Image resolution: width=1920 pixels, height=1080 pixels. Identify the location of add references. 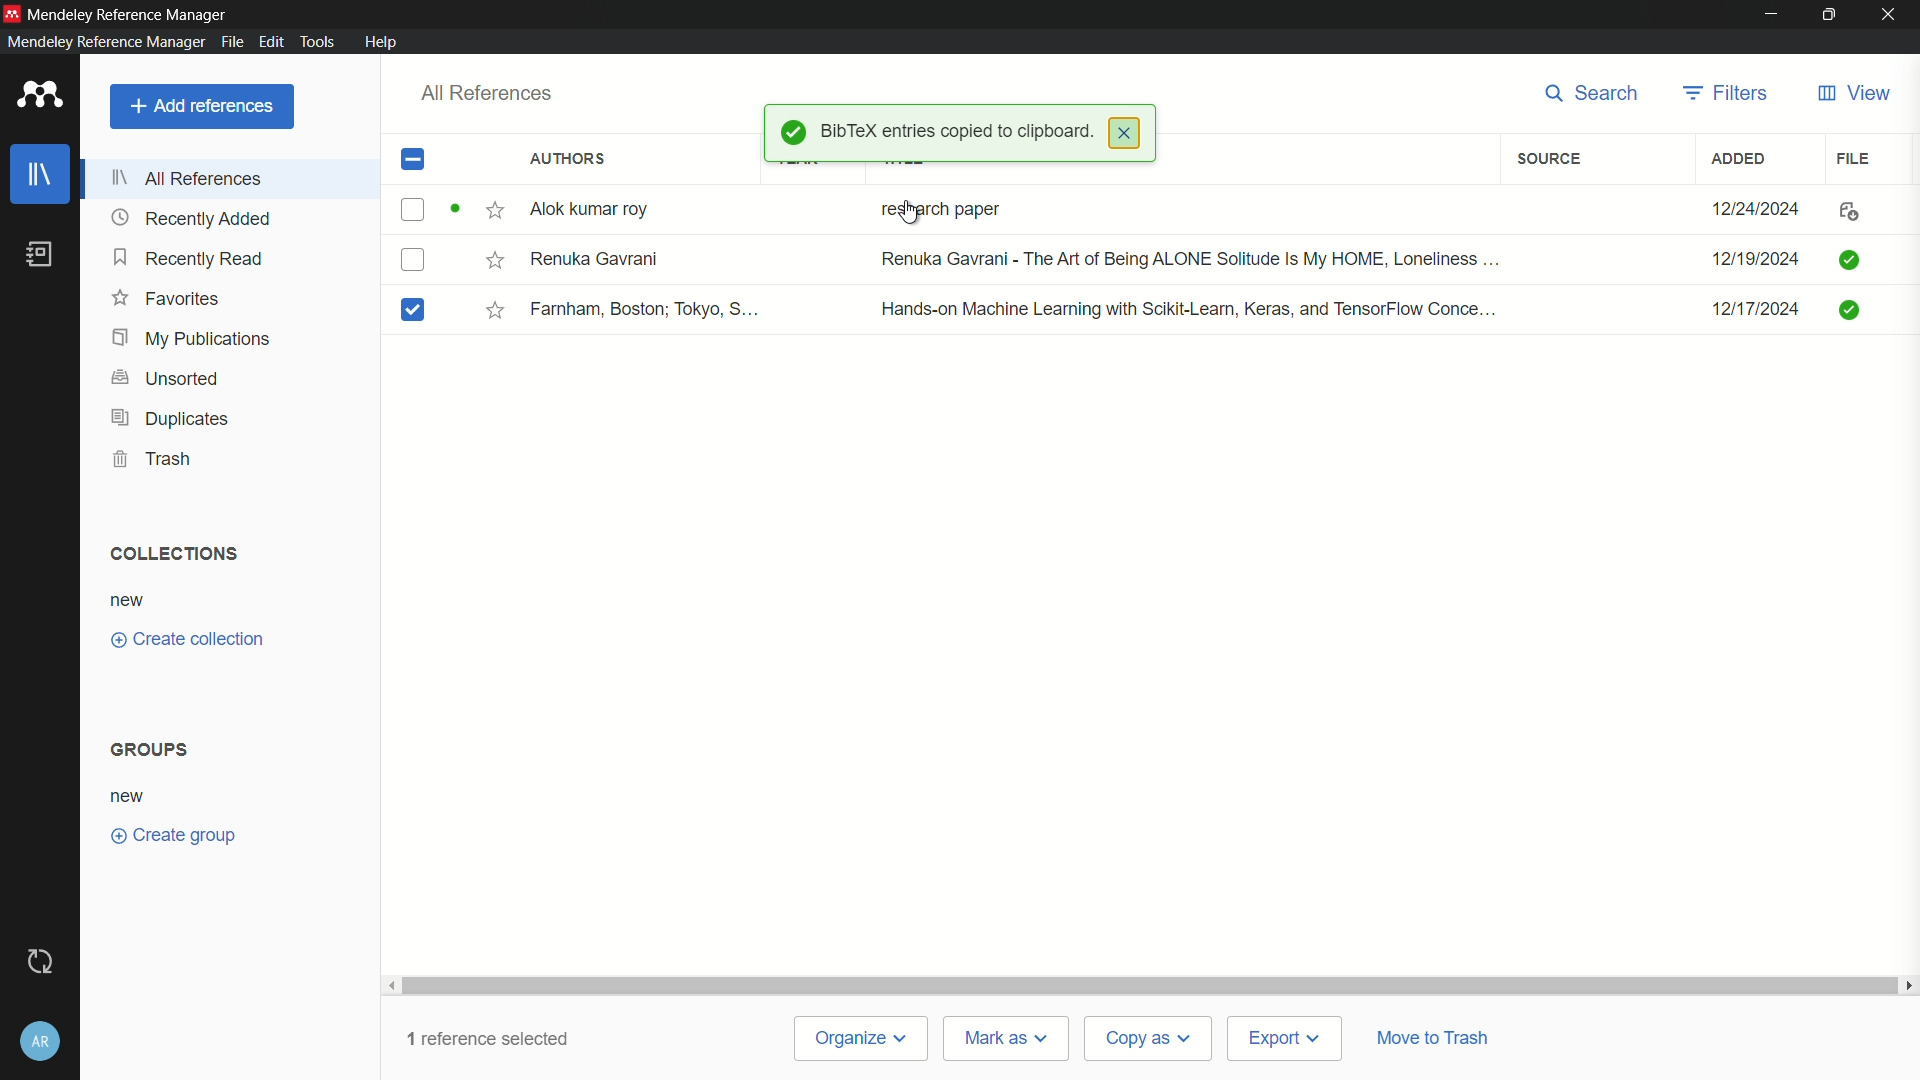
(200, 106).